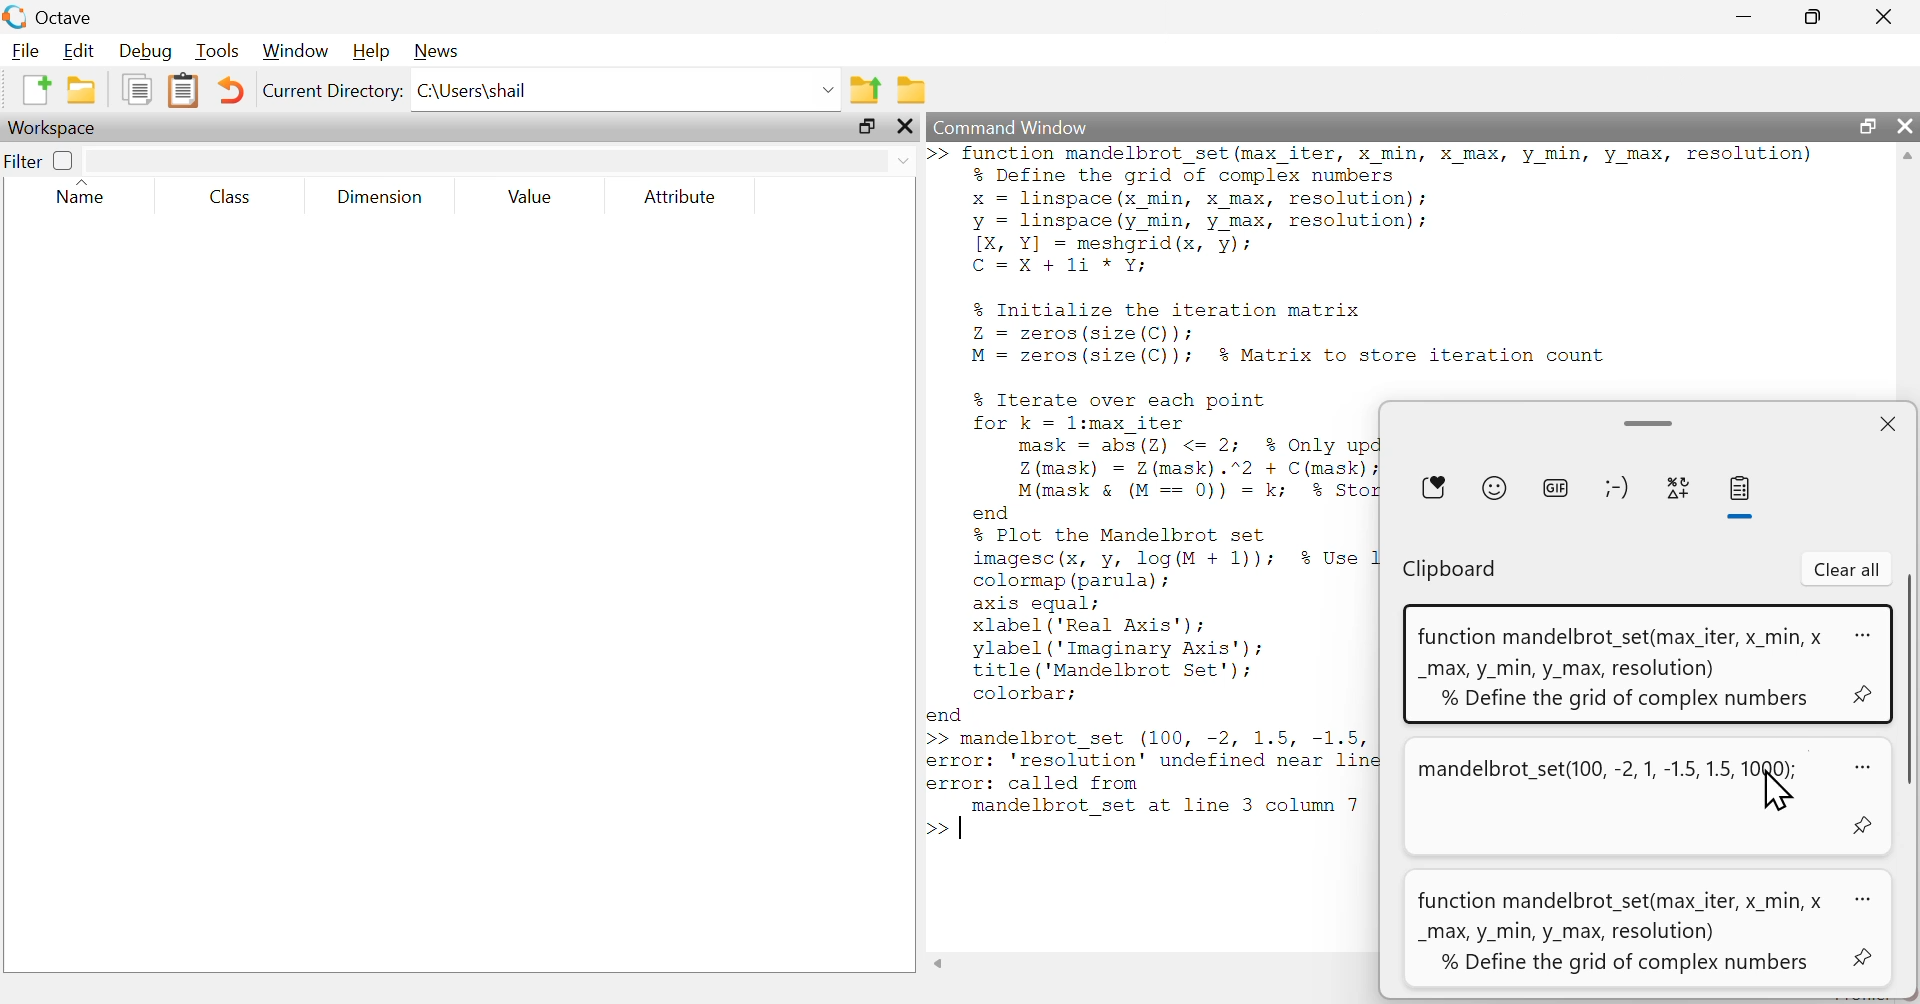 This screenshot has width=1920, height=1004. Describe the element at coordinates (1860, 825) in the screenshot. I see `pin` at that location.